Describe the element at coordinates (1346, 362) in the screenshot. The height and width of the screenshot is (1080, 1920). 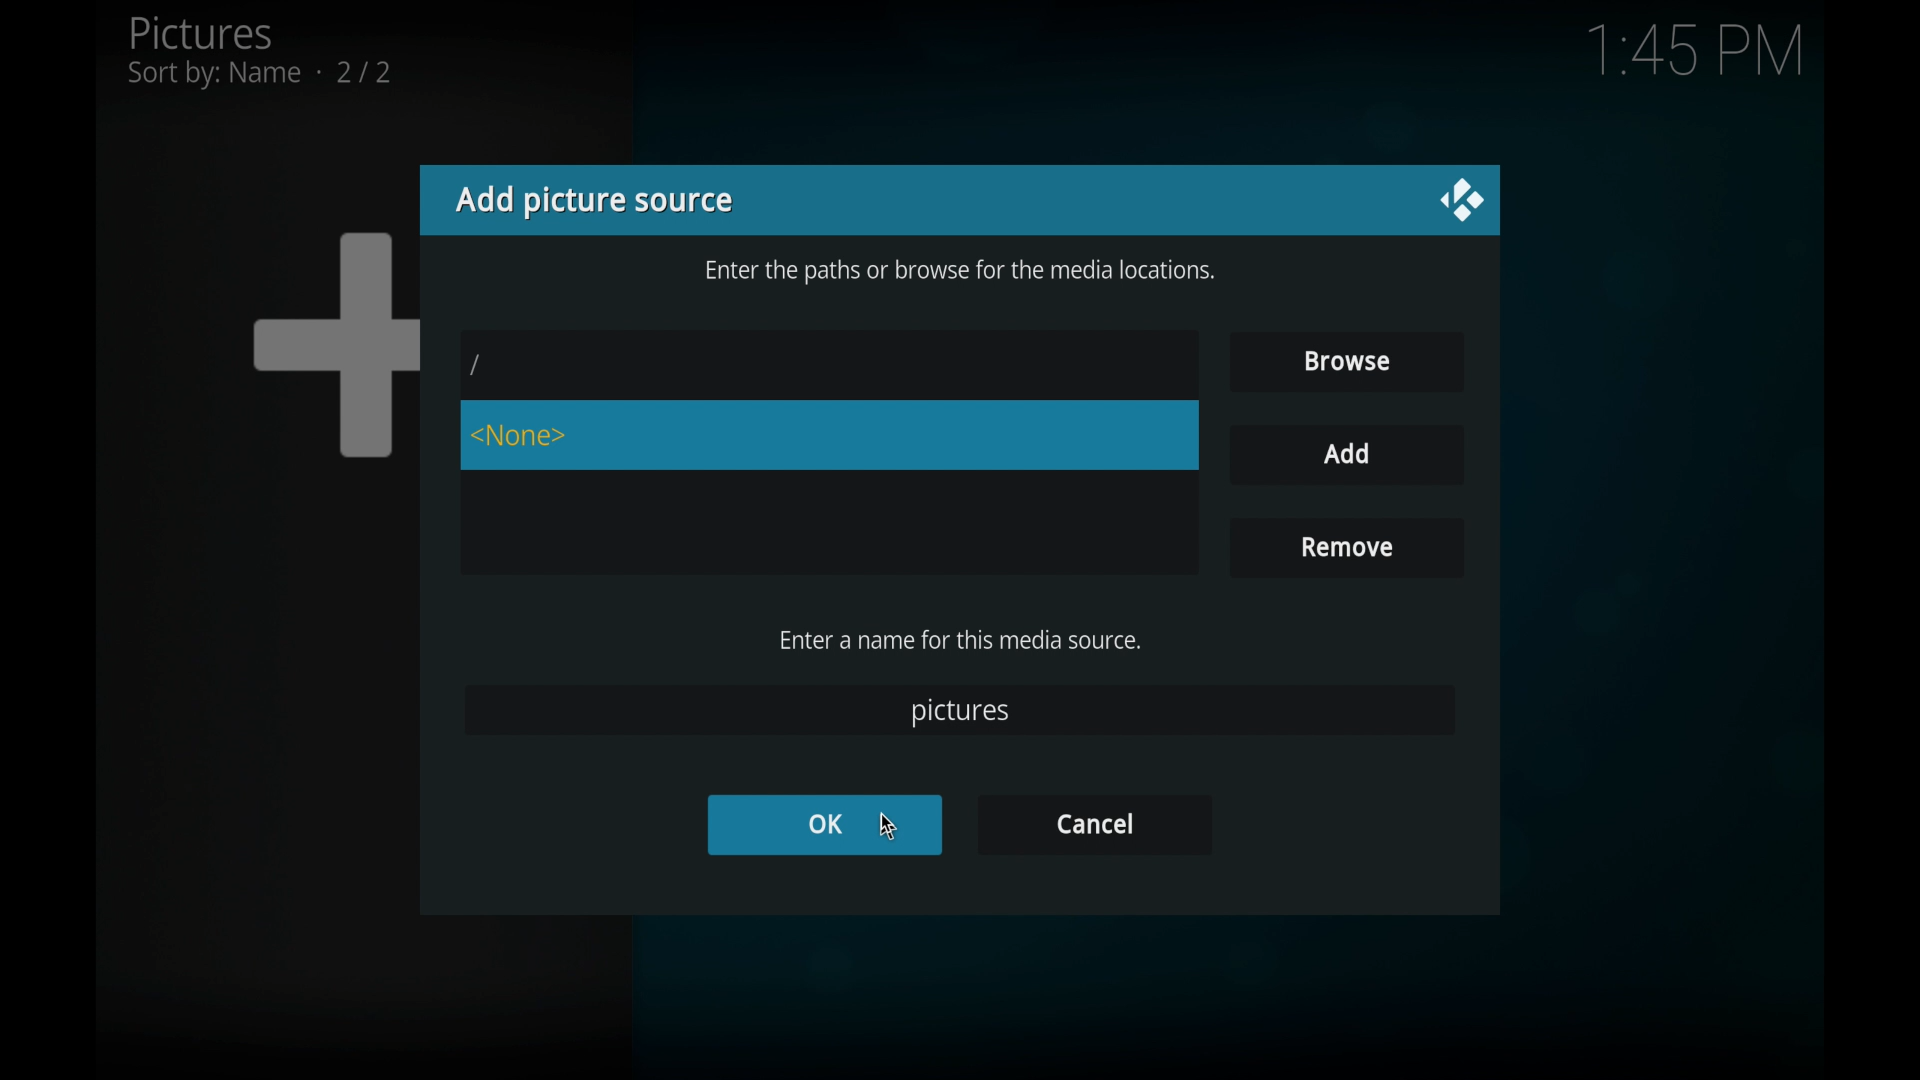
I see `browse` at that location.